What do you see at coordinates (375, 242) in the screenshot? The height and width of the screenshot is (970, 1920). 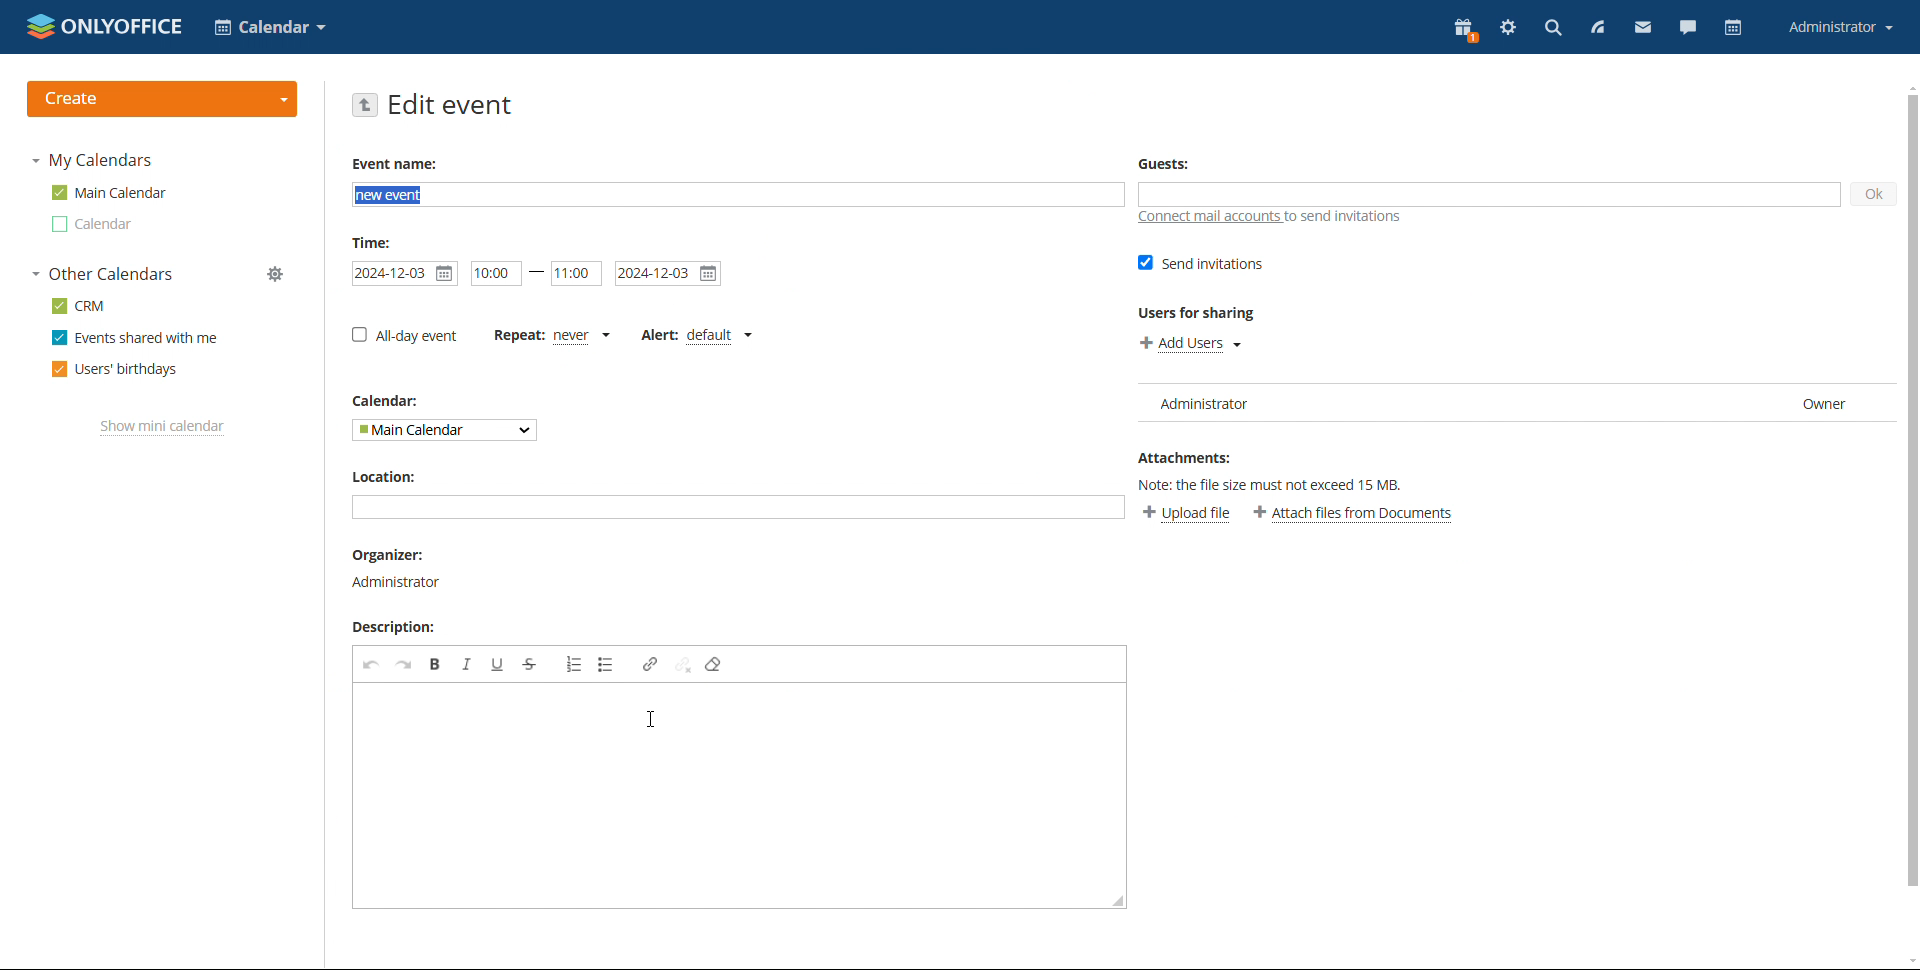 I see `Time:` at bounding box center [375, 242].